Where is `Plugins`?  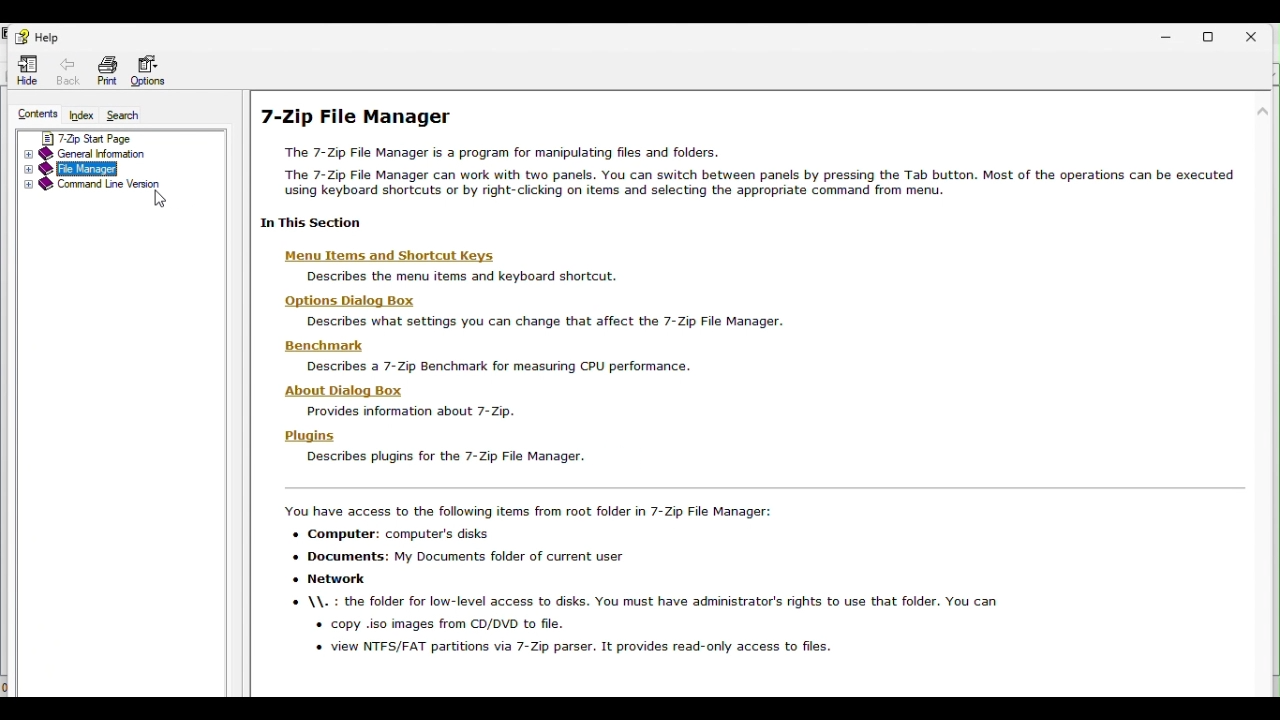
Plugins is located at coordinates (312, 435).